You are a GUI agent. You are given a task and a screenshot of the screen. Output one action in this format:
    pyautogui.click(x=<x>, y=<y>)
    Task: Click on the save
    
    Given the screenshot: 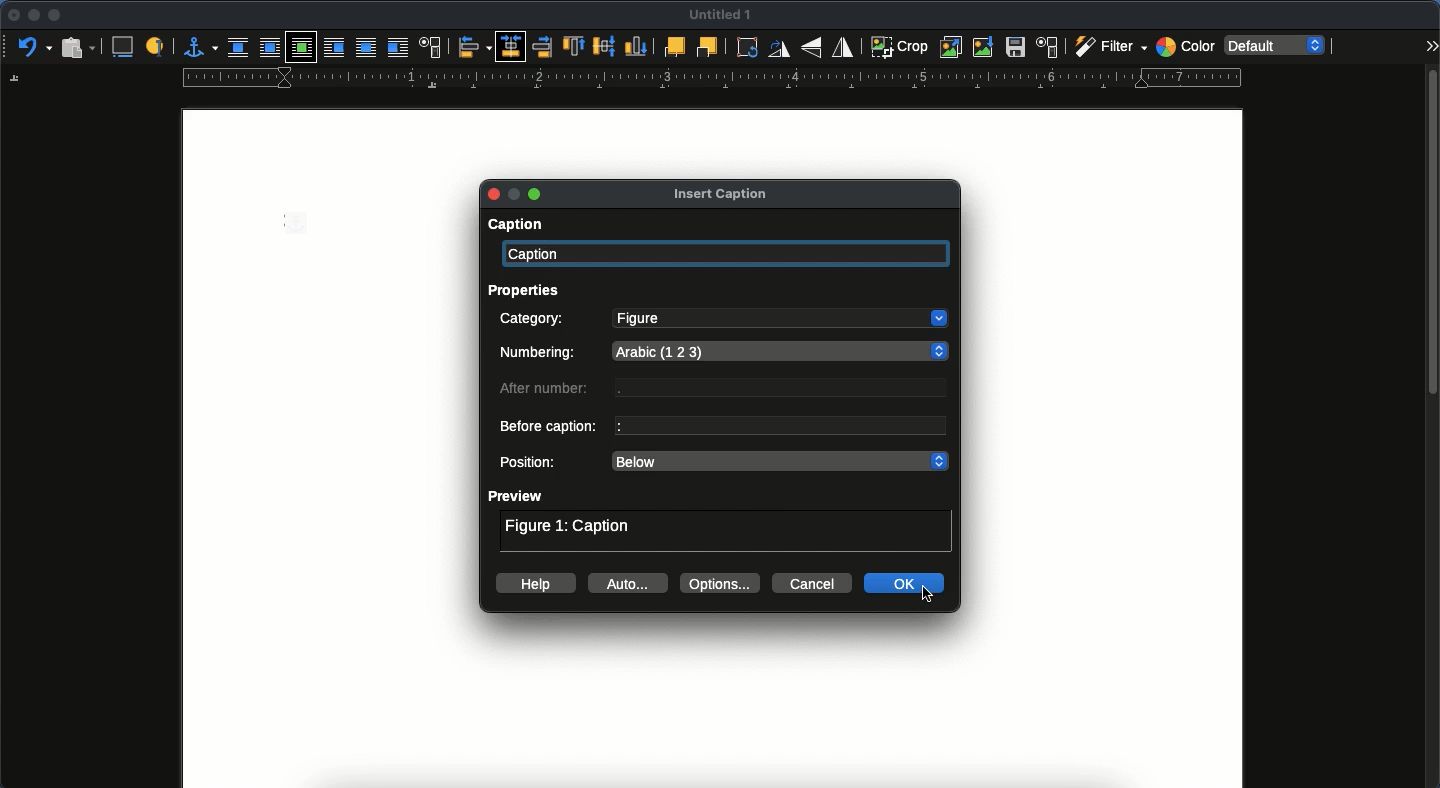 What is the action you would take?
    pyautogui.click(x=1018, y=48)
    